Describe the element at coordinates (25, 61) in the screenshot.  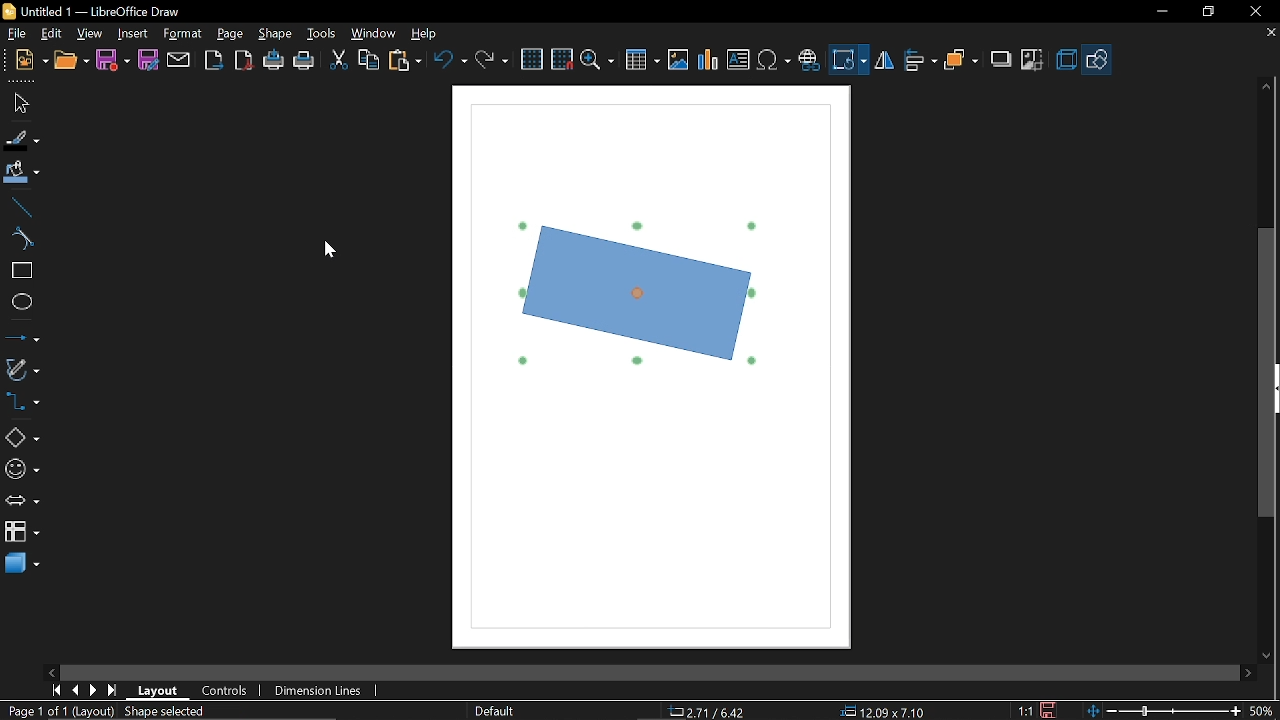
I see `New` at that location.